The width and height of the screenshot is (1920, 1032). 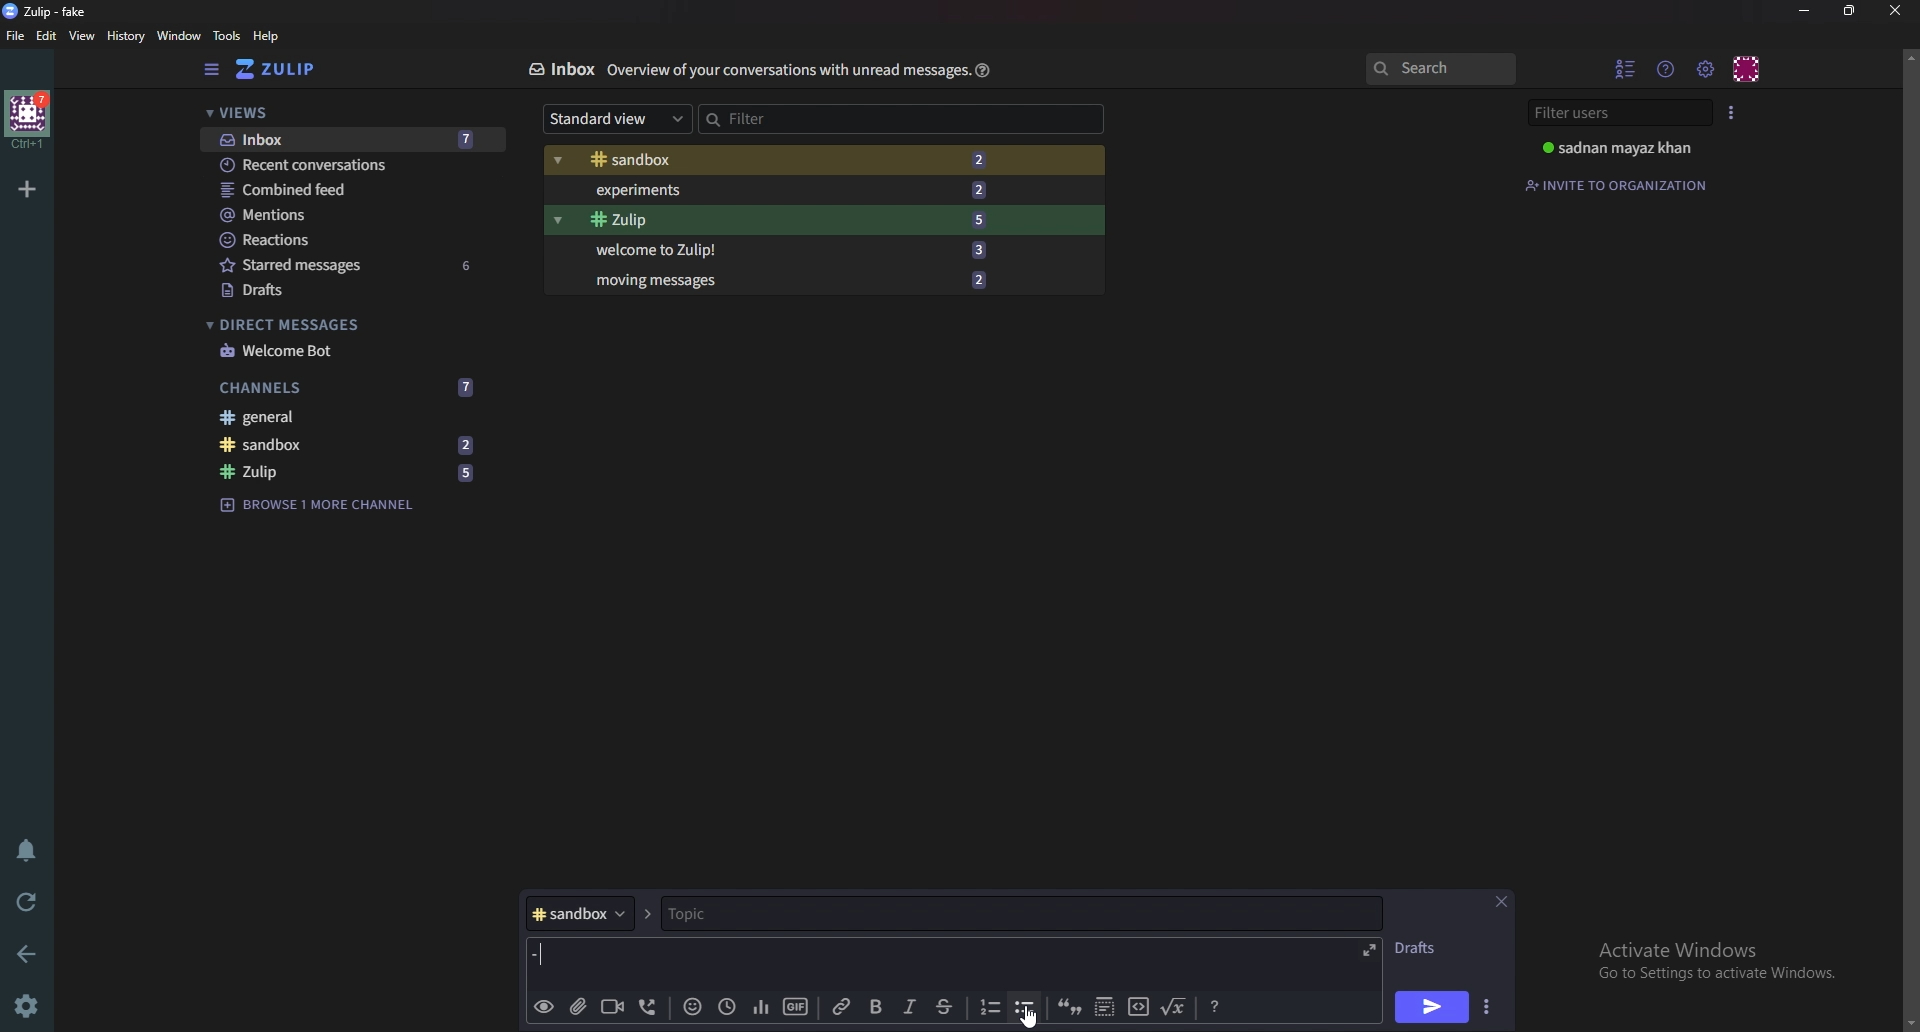 What do you see at coordinates (618, 117) in the screenshot?
I see `Standard view` at bounding box center [618, 117].